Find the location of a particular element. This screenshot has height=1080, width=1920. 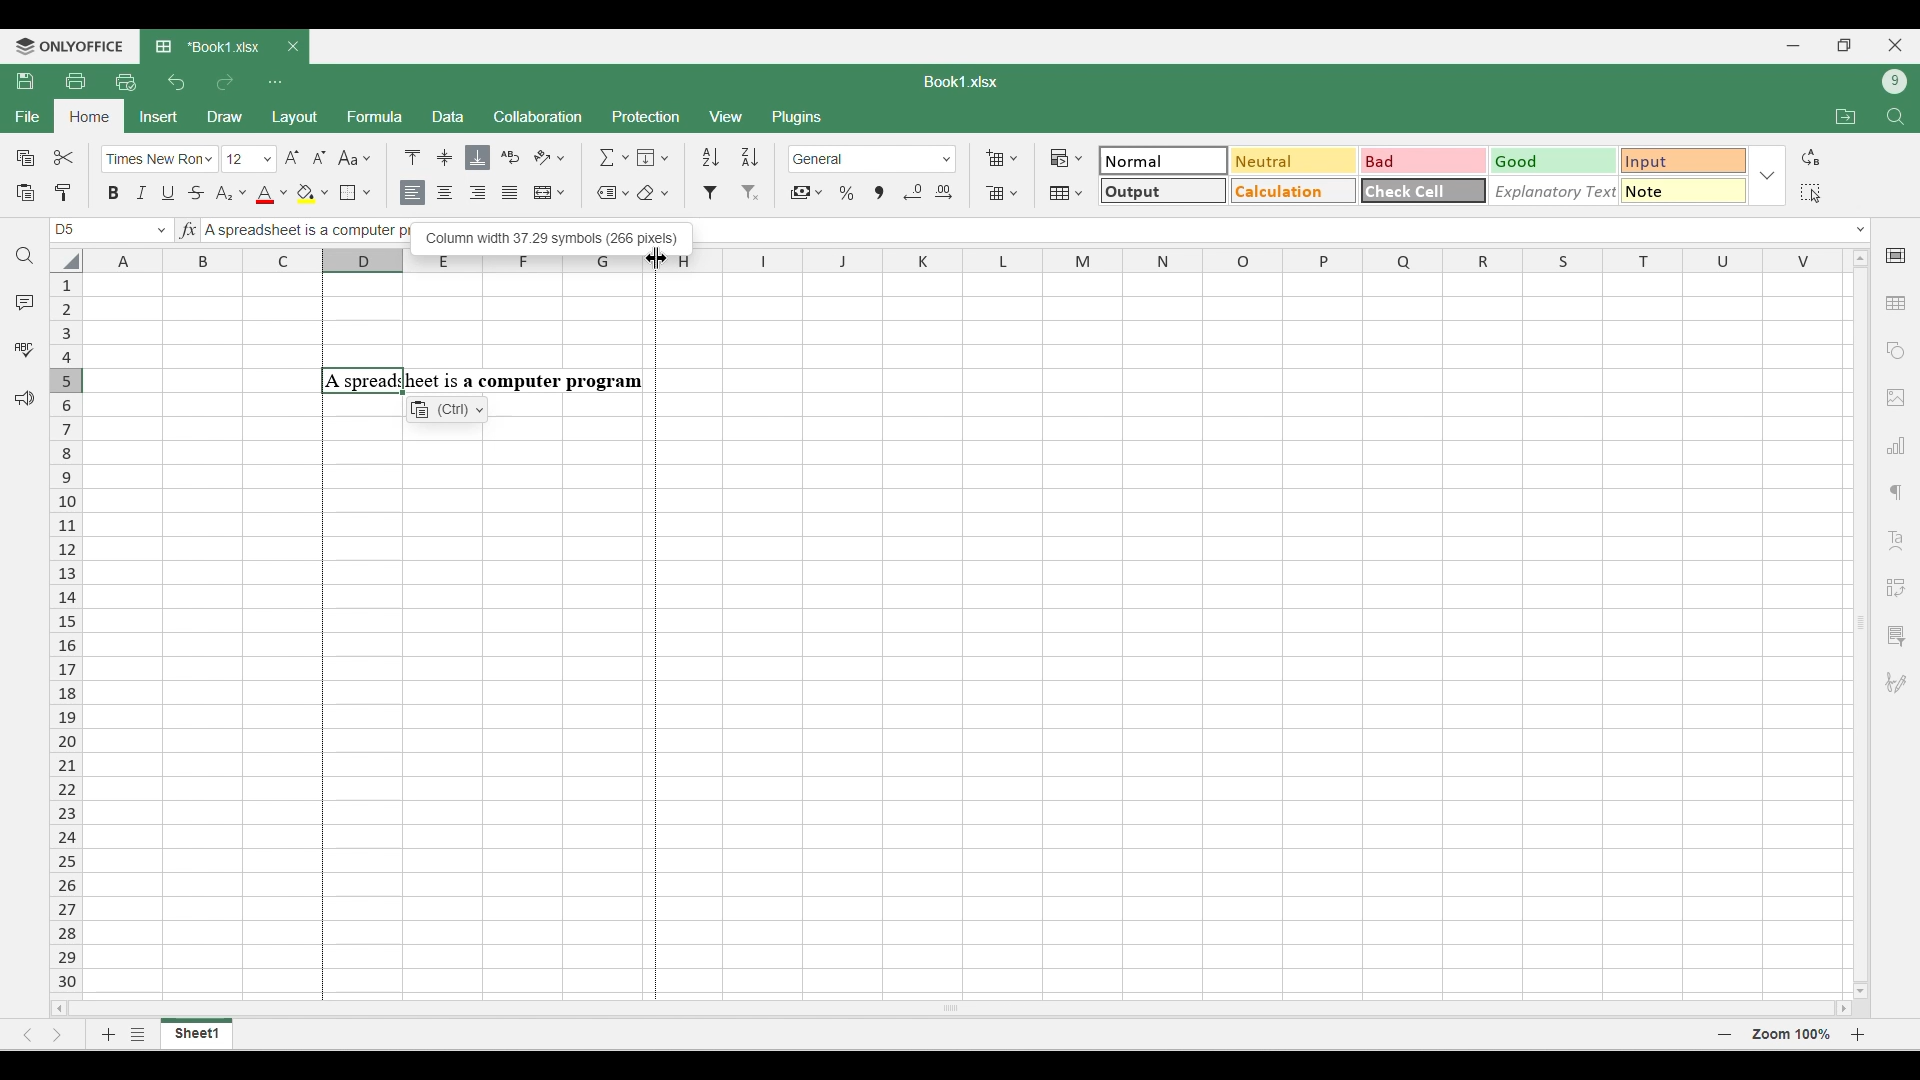

Sort options is located at coordinates (731, 157).